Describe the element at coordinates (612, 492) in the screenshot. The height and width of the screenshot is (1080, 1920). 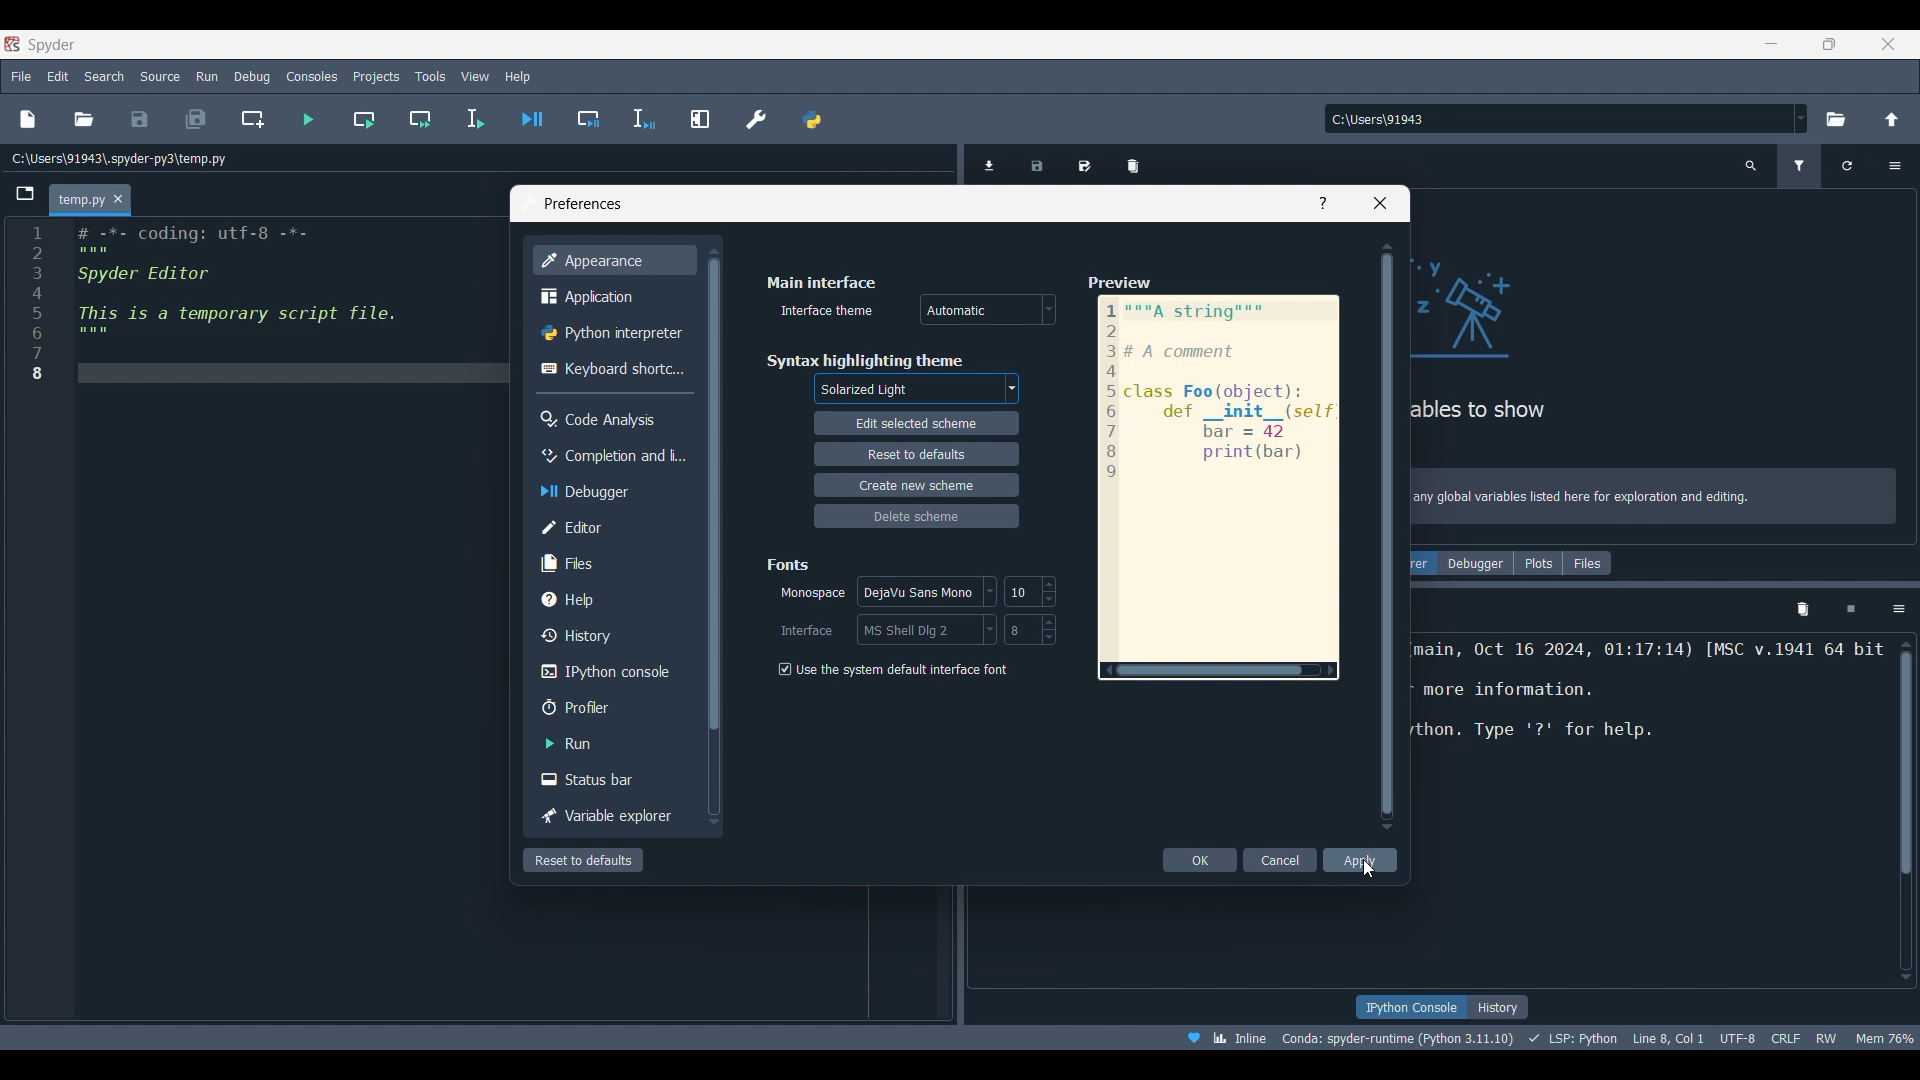
I see `Debugger` at that location.